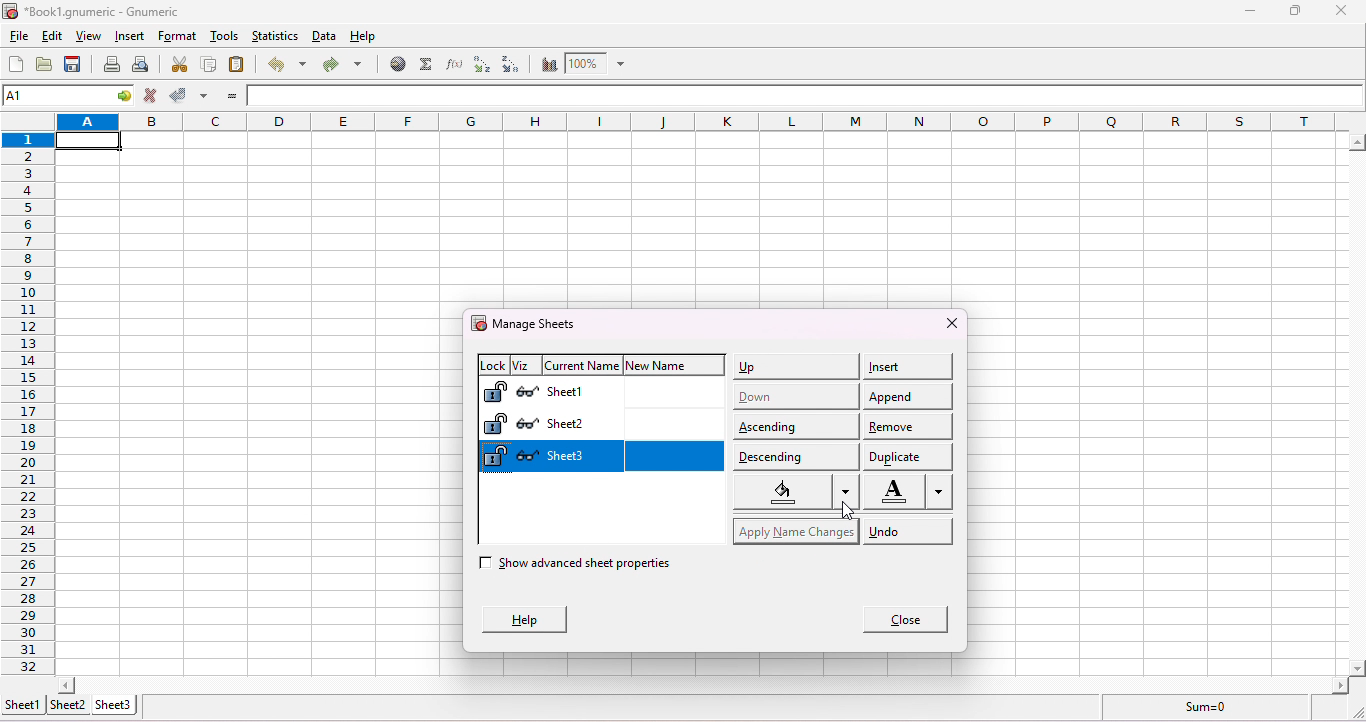  What do you see at coordinates (72, 706) in the screenshot?
I see `sheet 2` at bounding box center [72, 706].